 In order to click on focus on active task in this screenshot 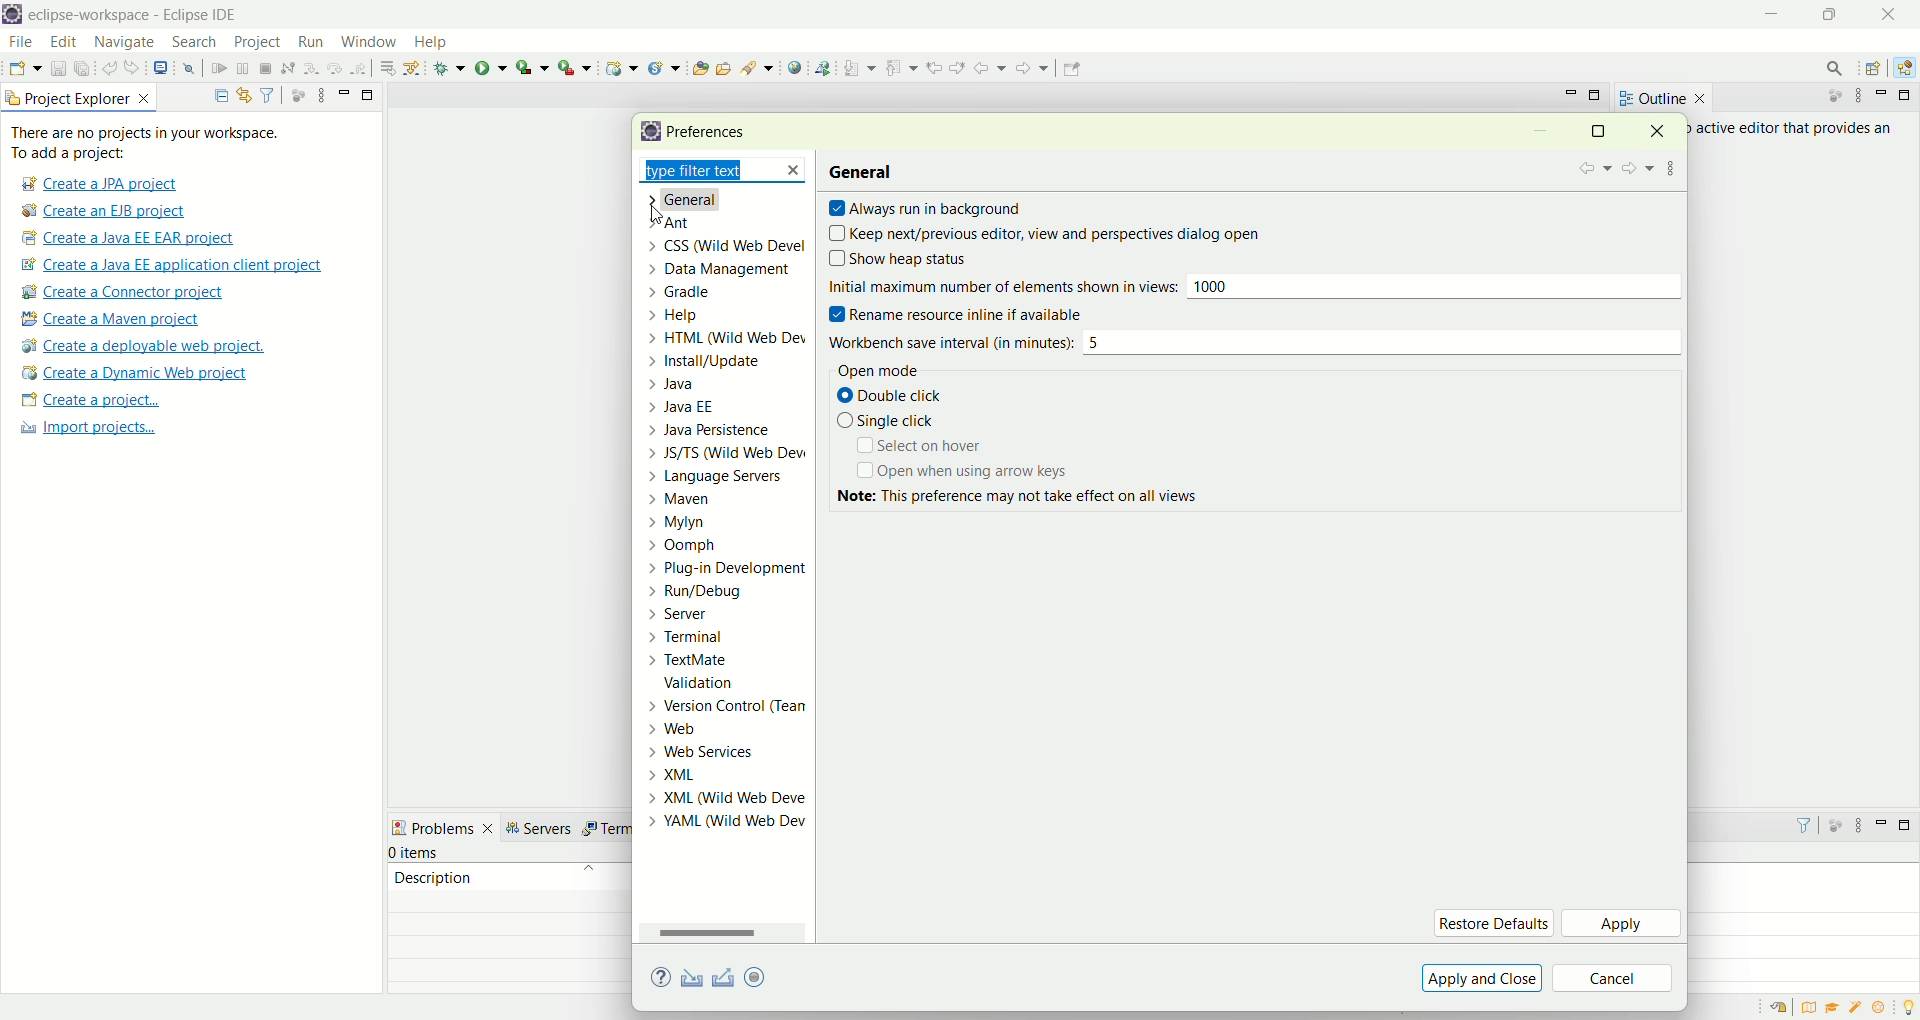, I will do `click(1825, 97)`.